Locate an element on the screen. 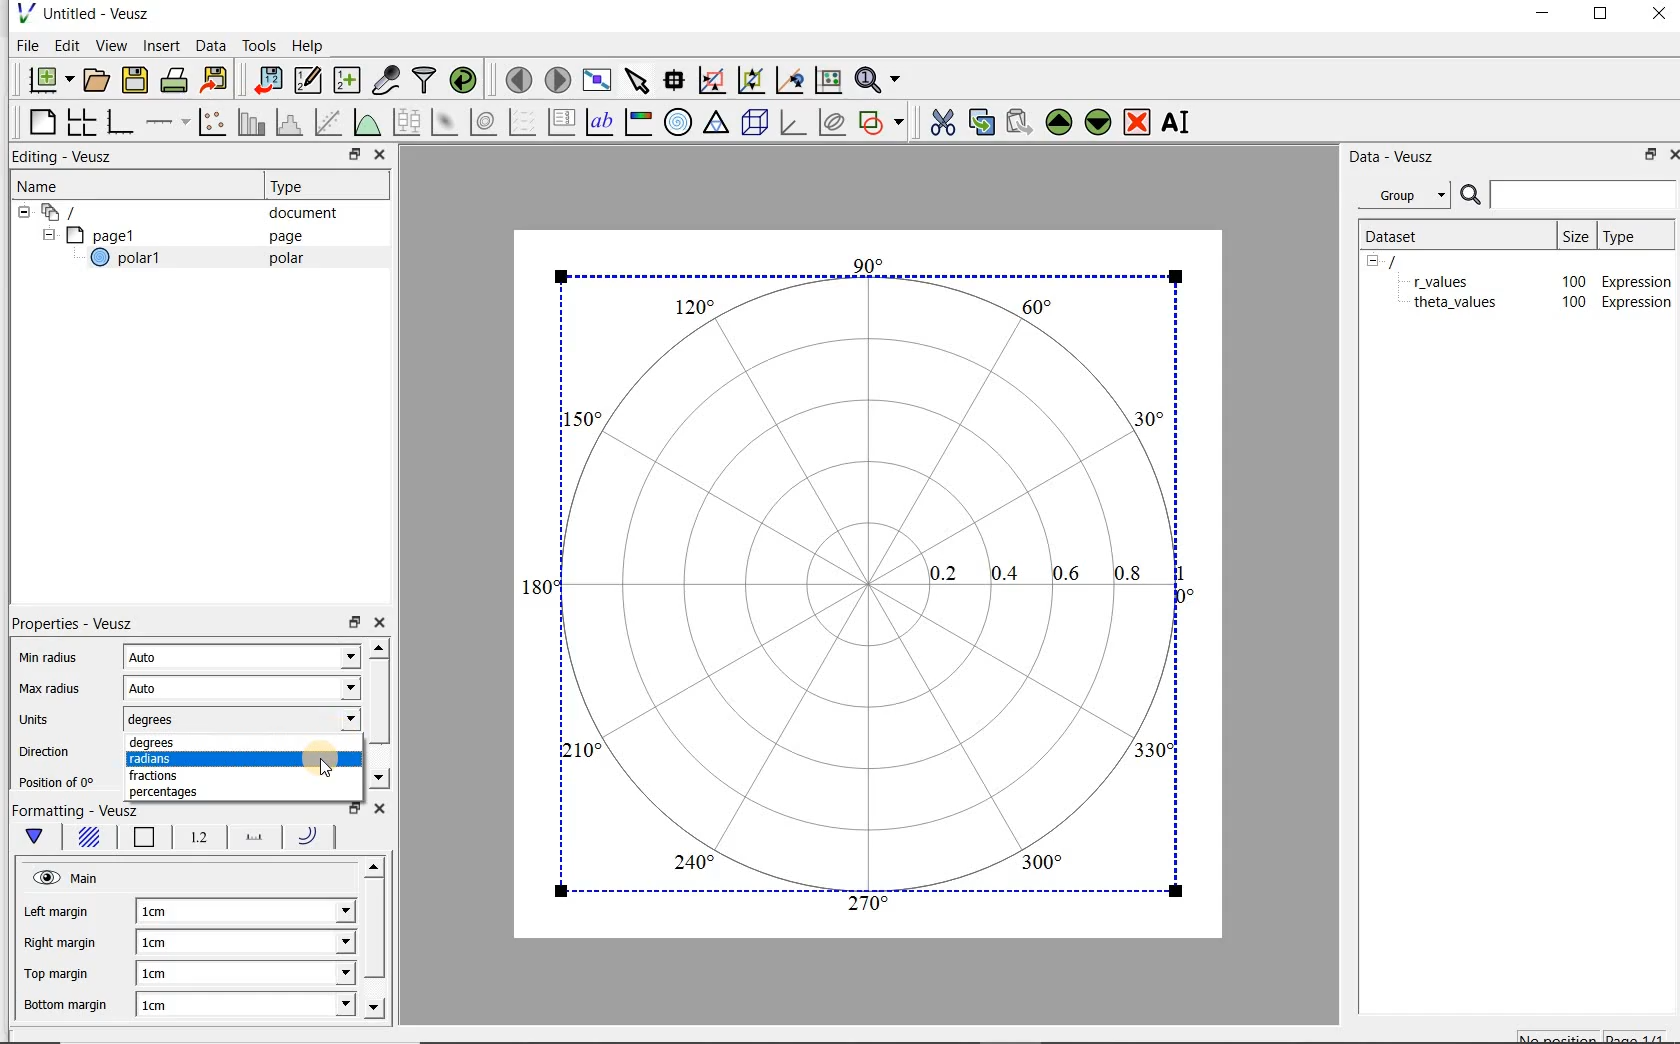 The height and width of the screenshot is (1044, 1680). Expression is located at coordinates (1633, 277).